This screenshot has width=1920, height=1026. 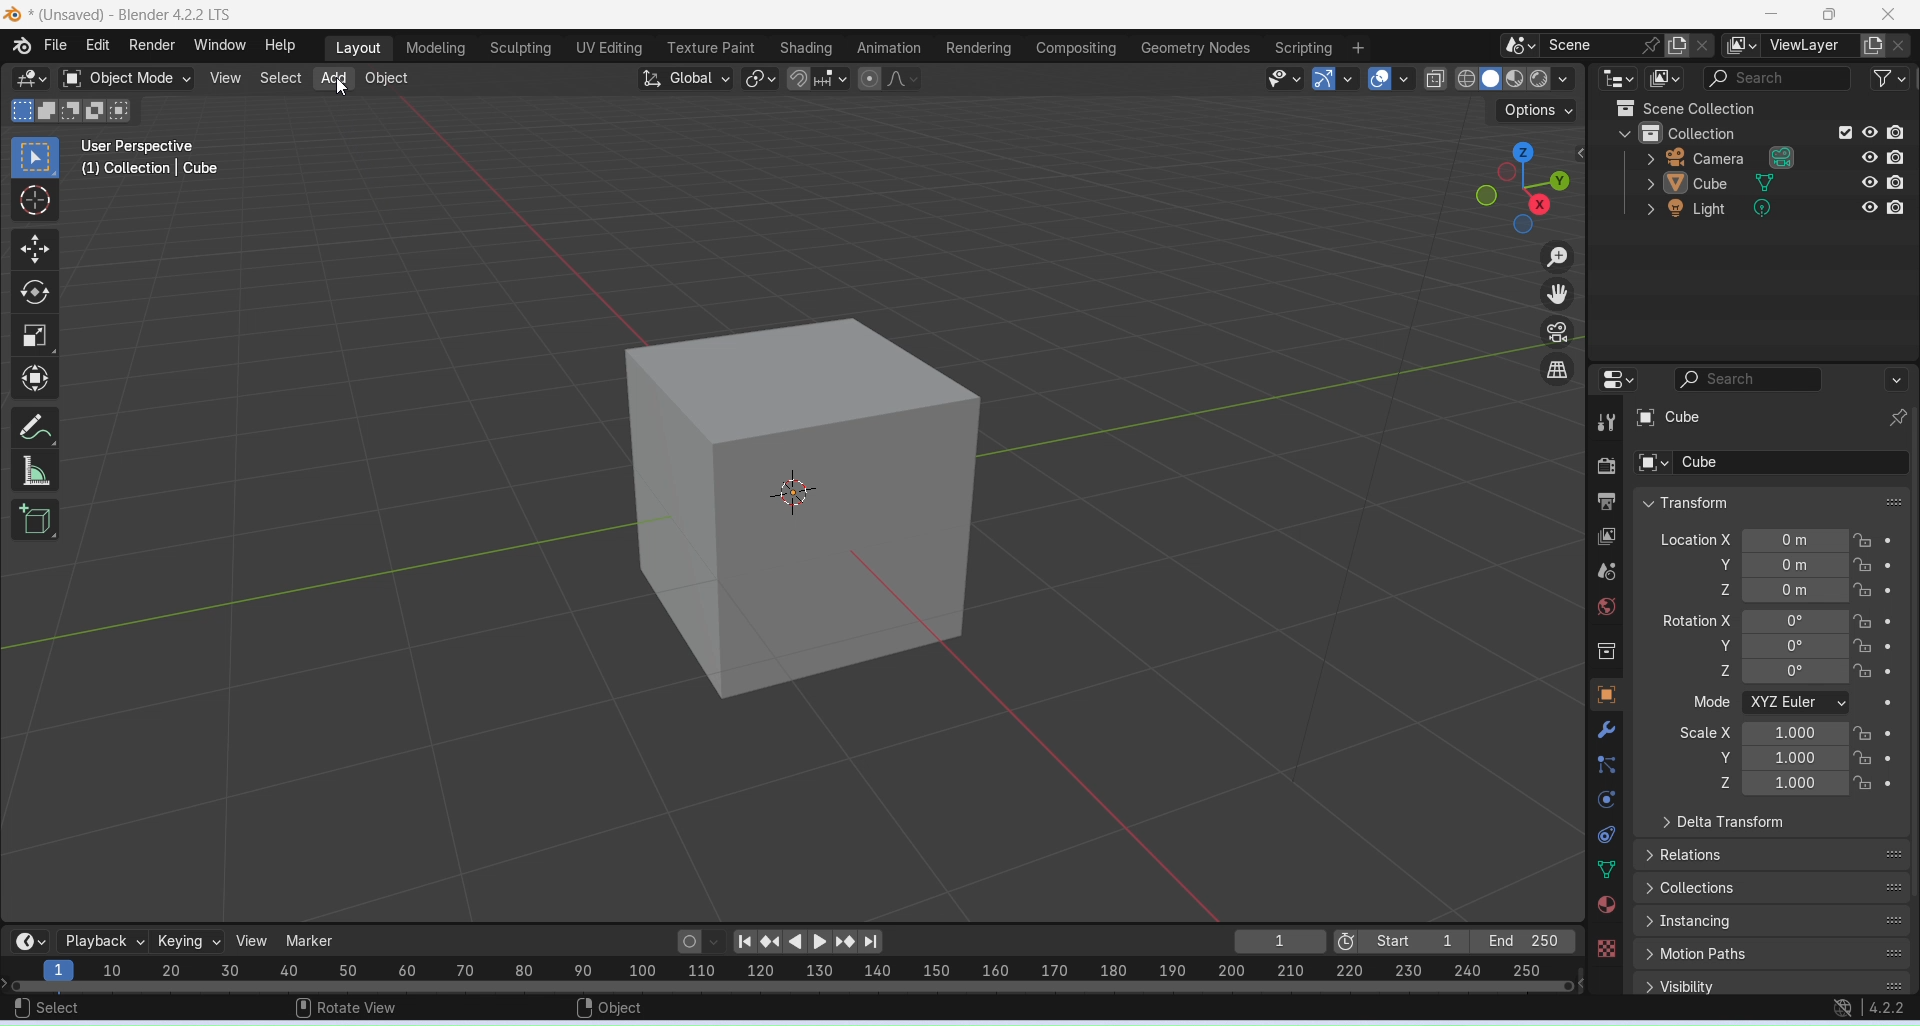 What do you see at coordinates (1706, 731) in the screenshot?
I see `Scale  X` at bounding box center [1706, 731].